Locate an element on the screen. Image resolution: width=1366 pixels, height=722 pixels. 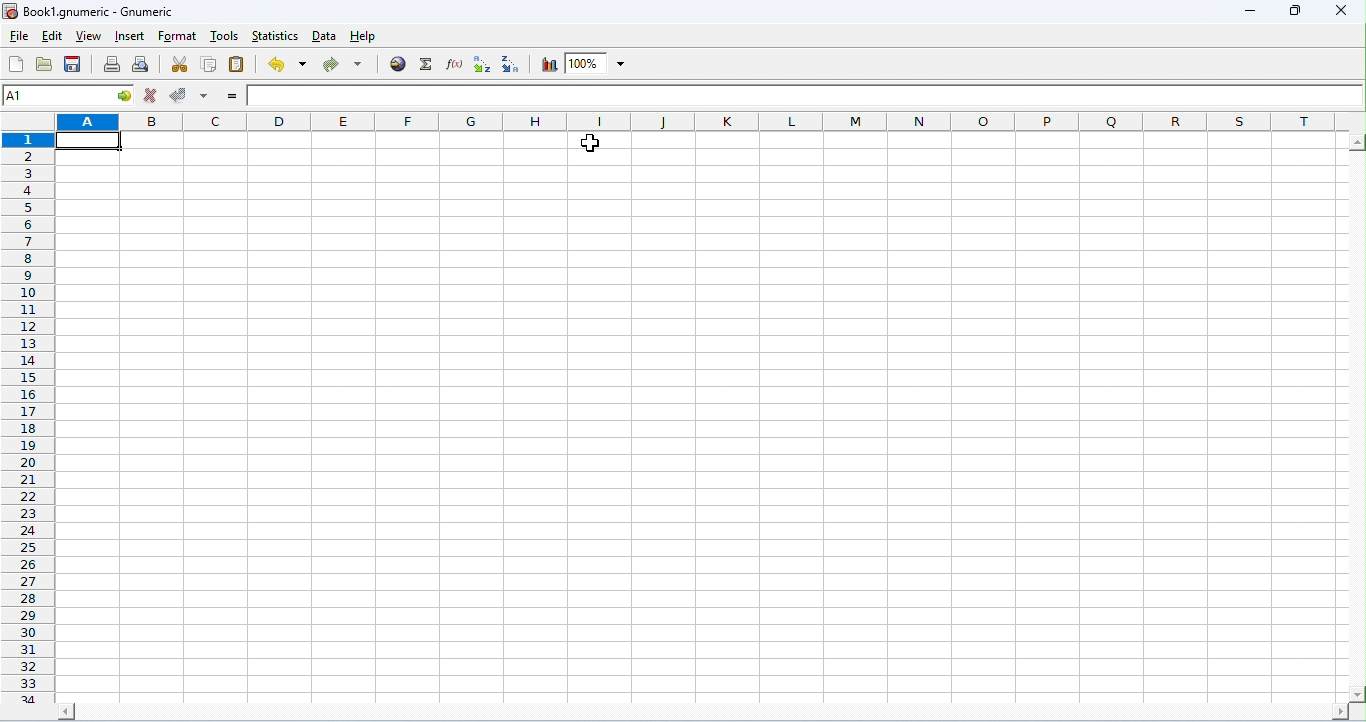
select function is located at coordinates (427, 65).